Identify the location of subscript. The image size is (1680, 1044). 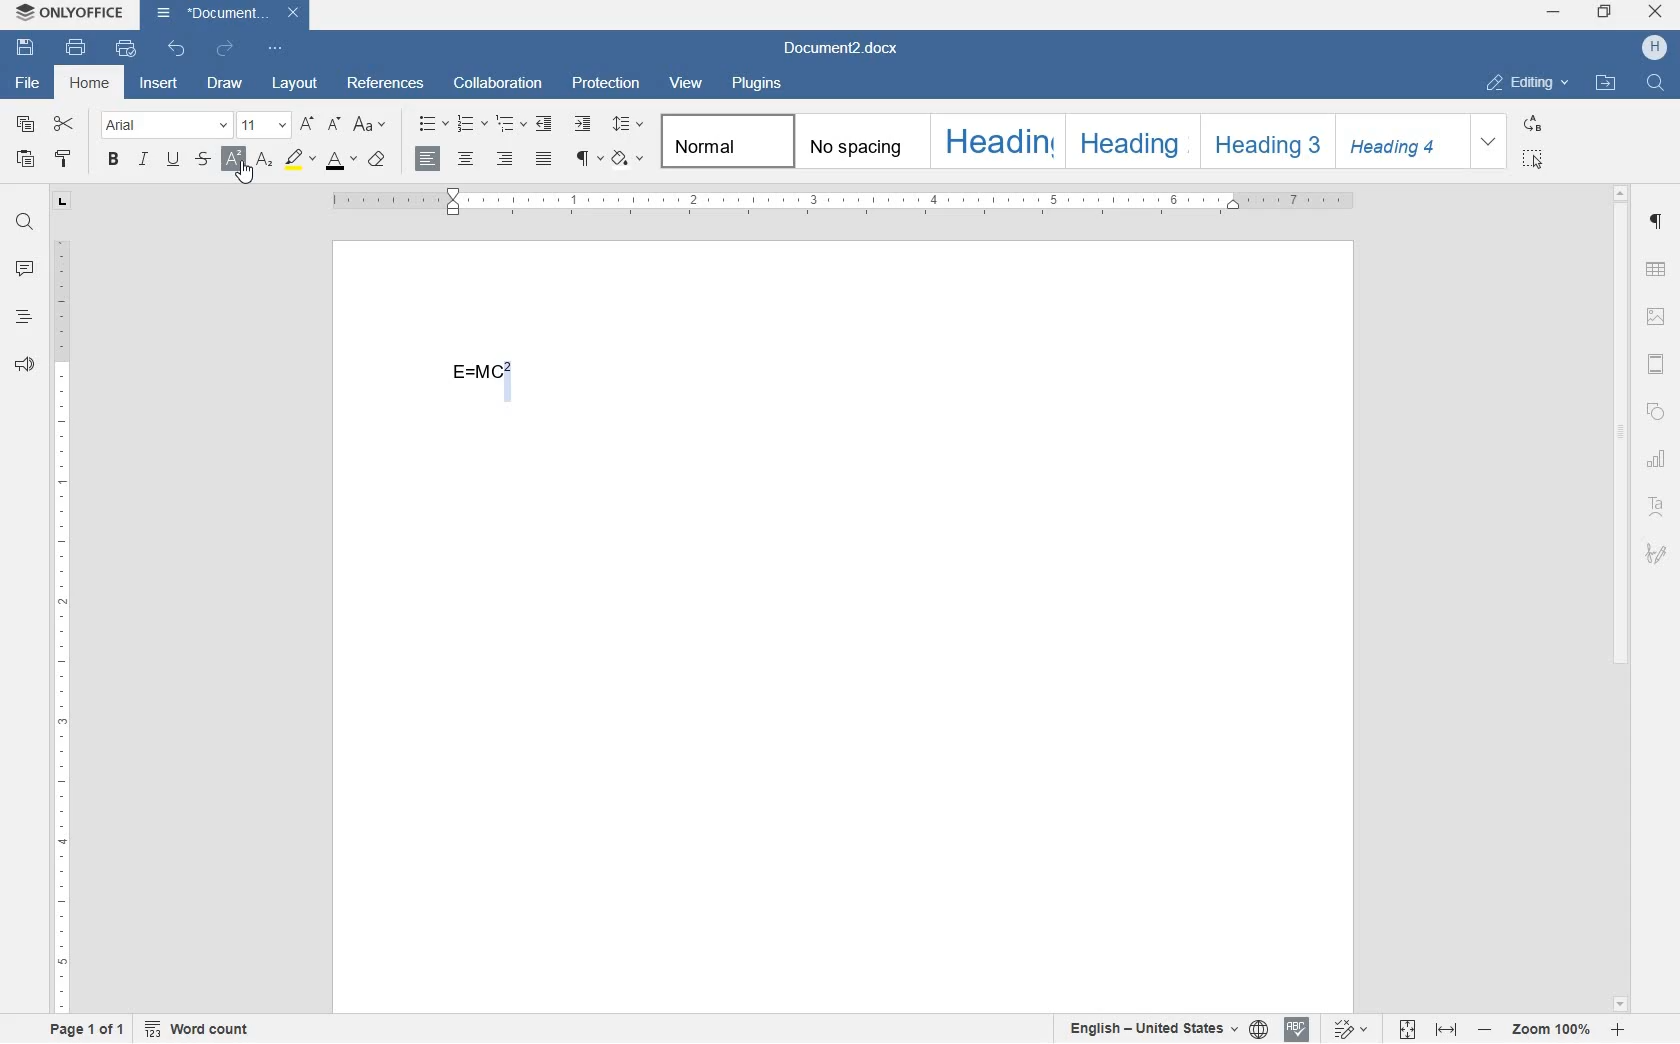
(263, 160).